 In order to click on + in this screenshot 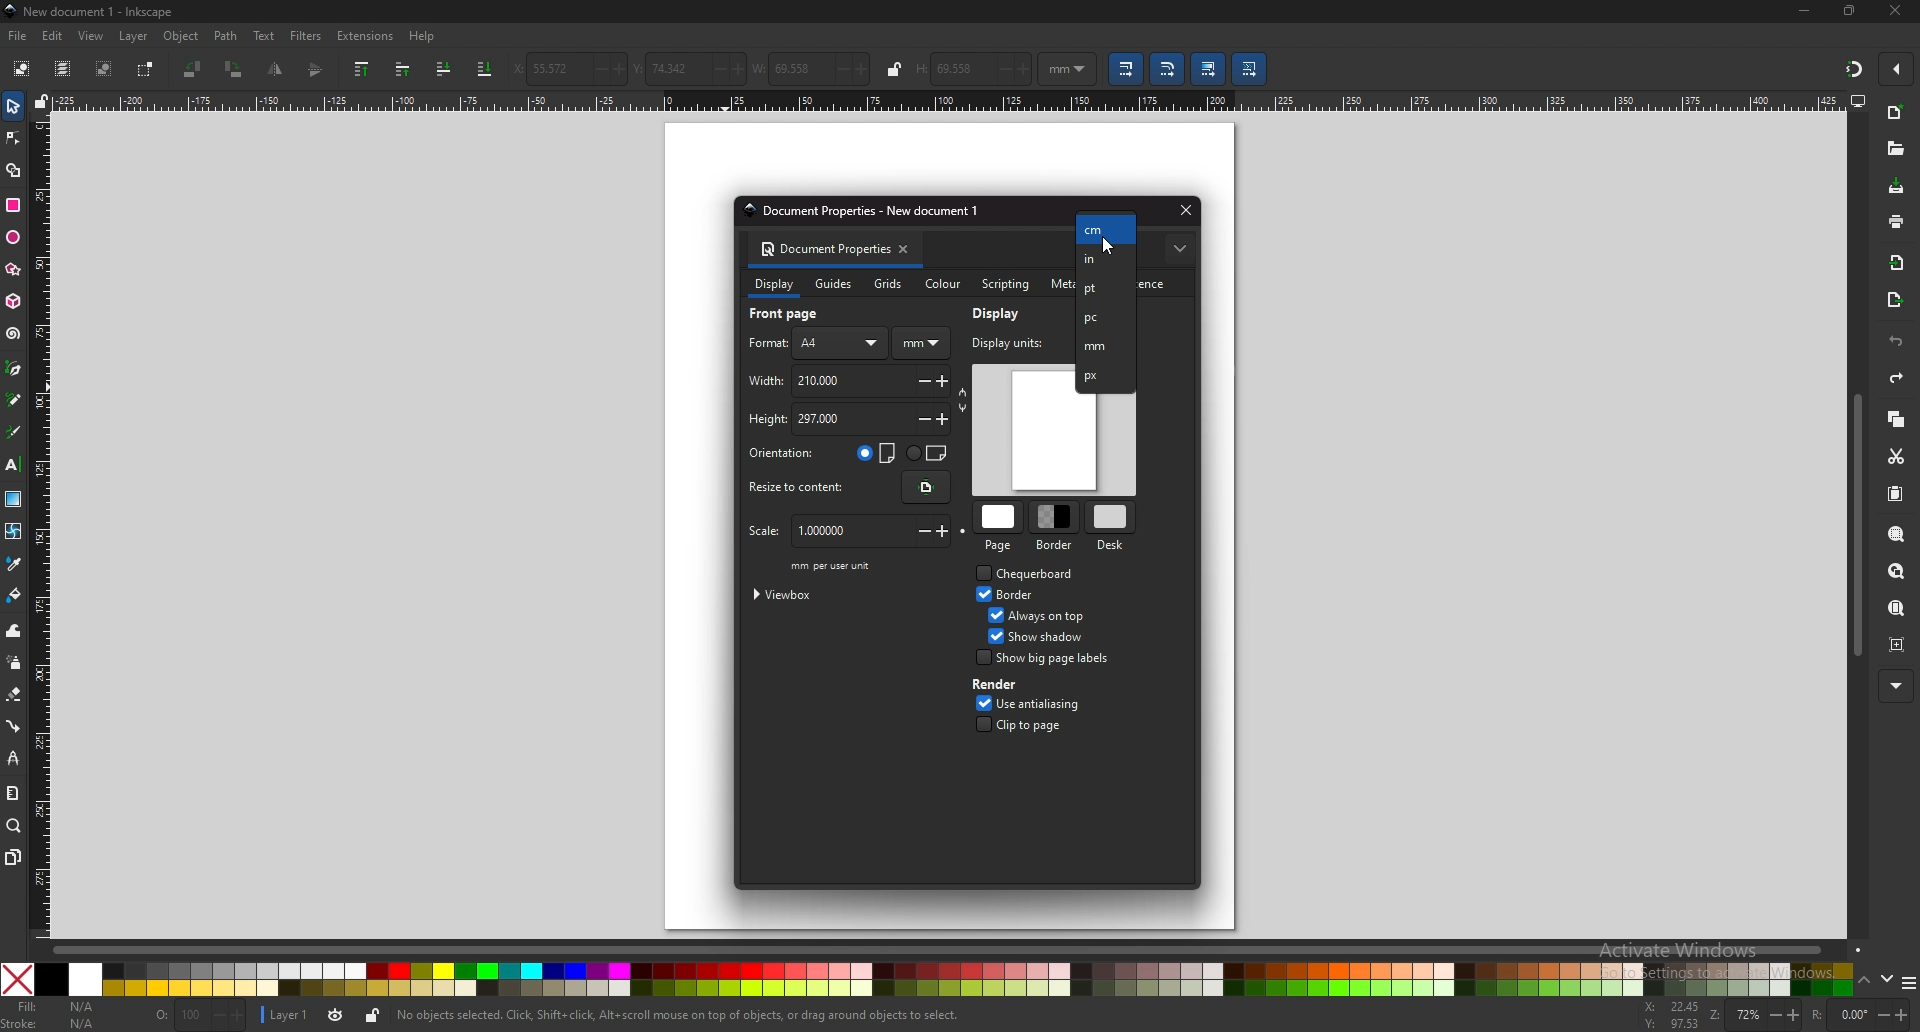, I will do `click(1027, 70)`.